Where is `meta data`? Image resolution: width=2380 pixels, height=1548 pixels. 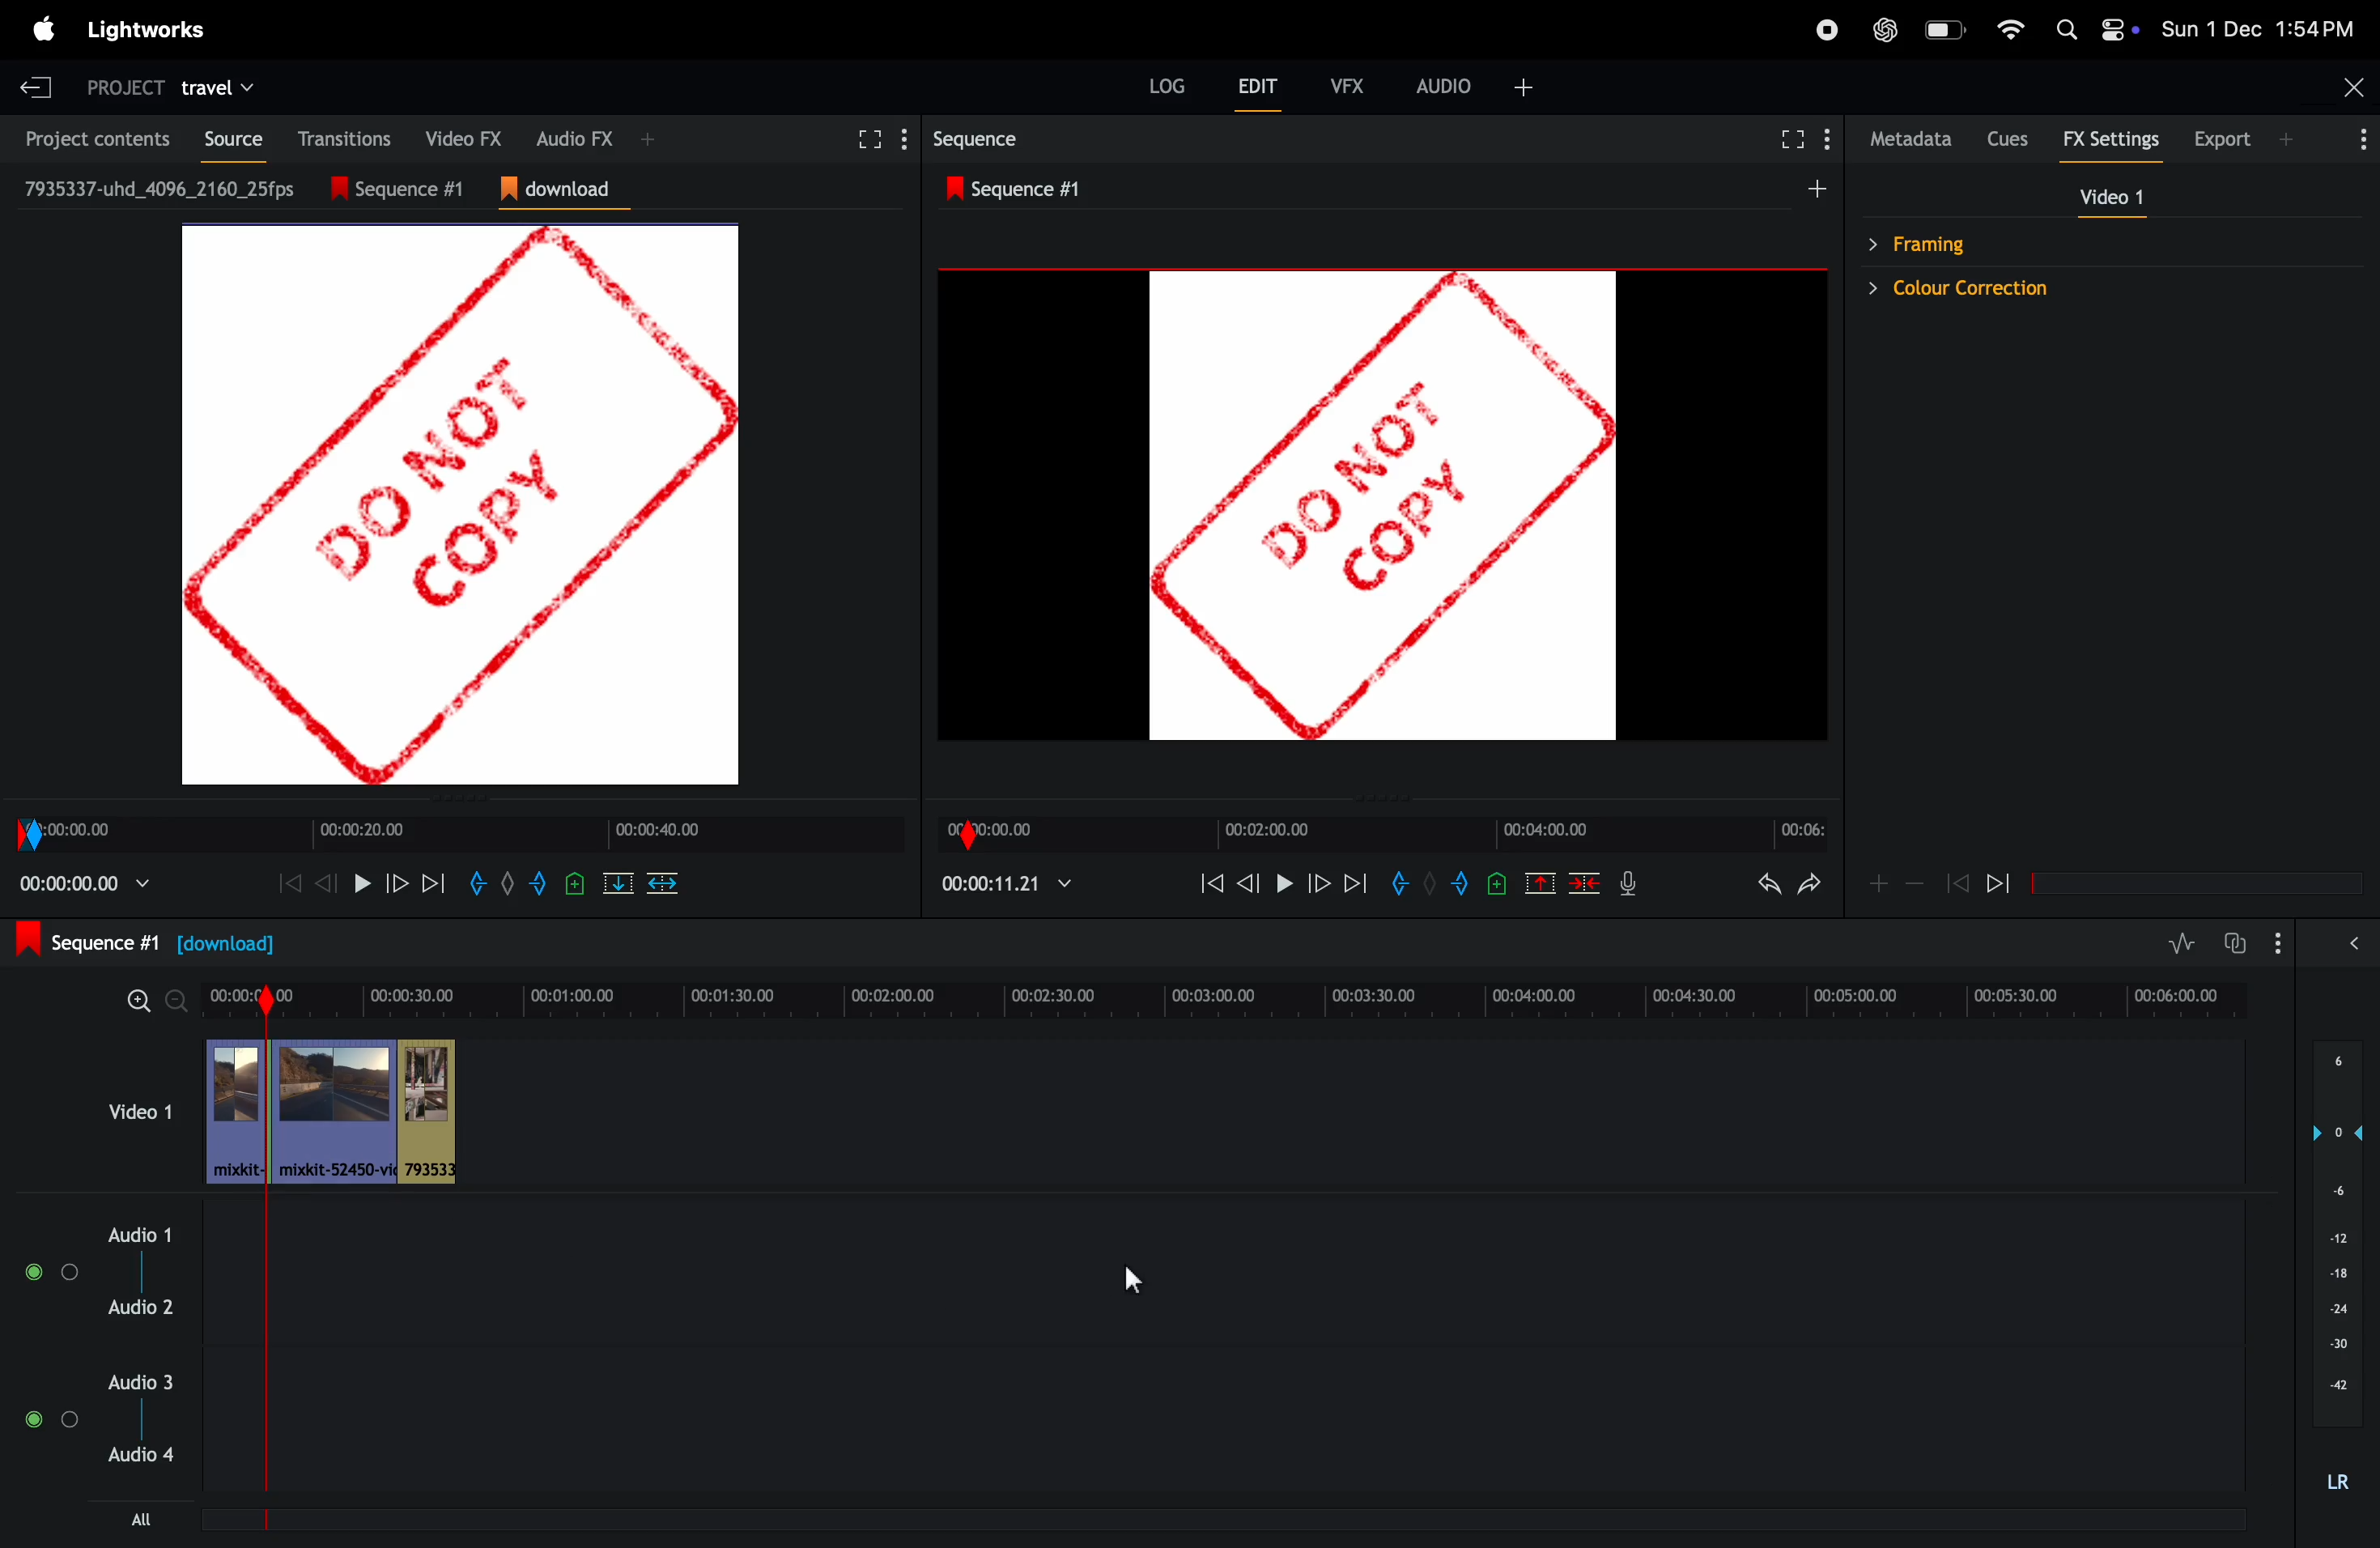 meta data is located at coordinates (1912, 139).